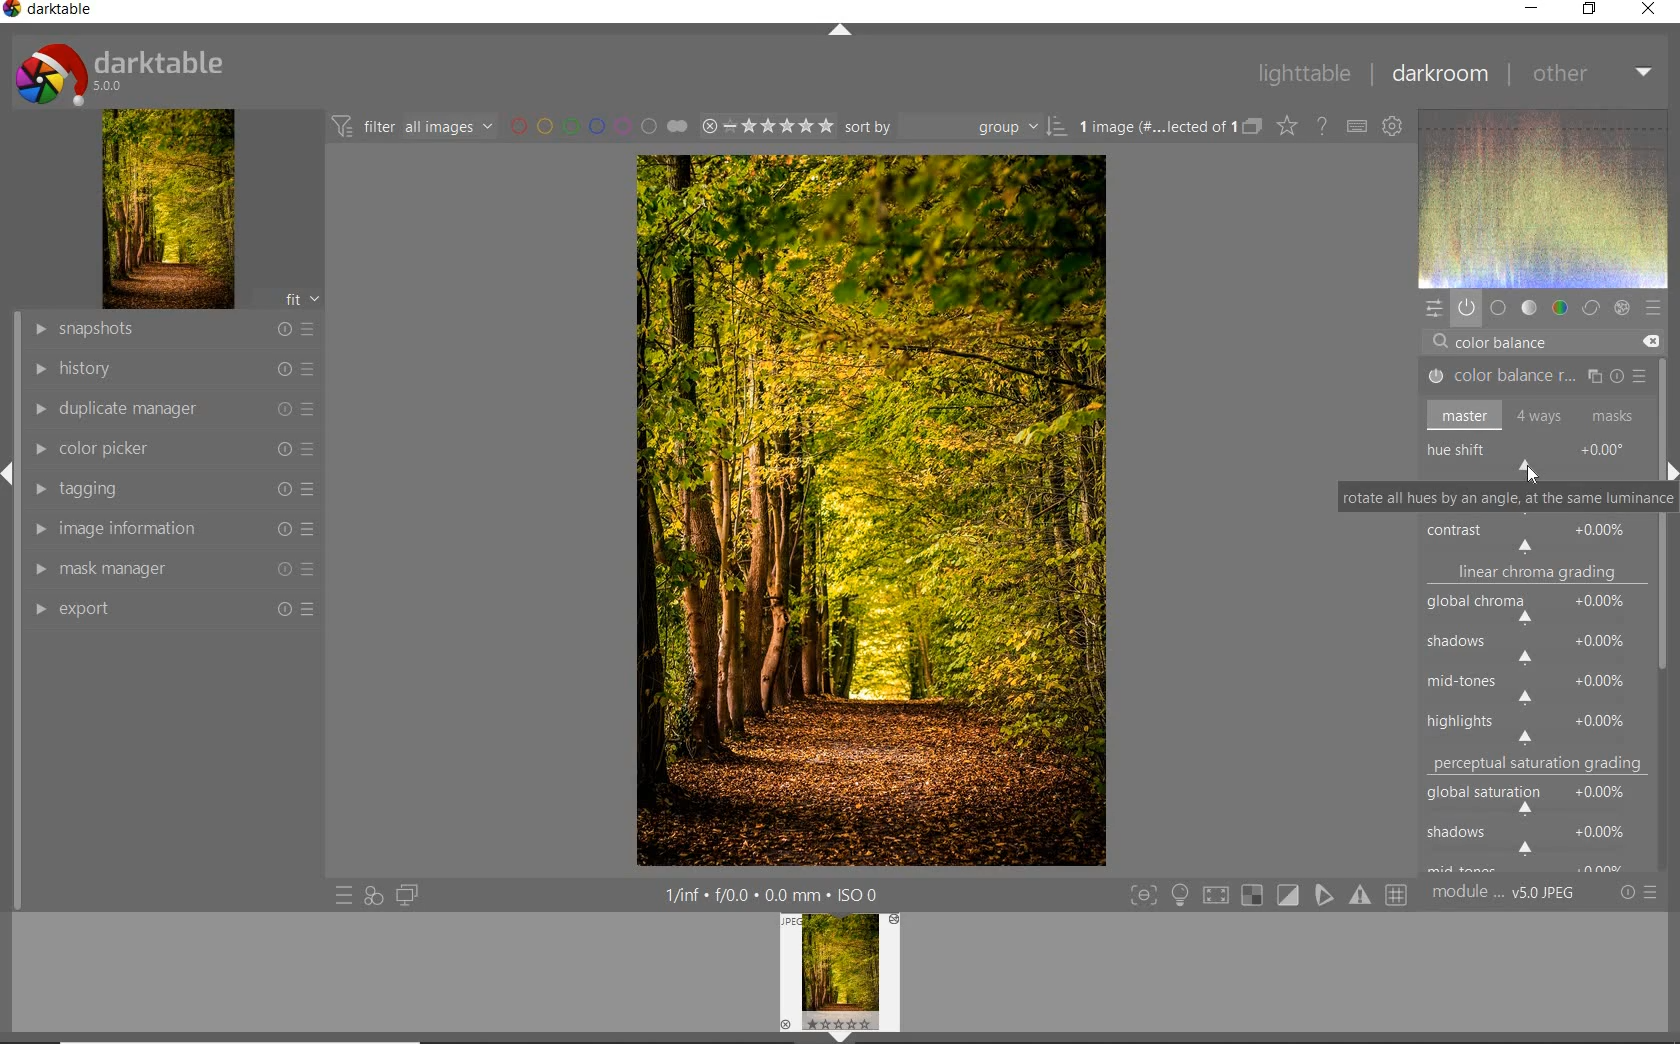  I want to click on lighttable, so click(1304, 75).